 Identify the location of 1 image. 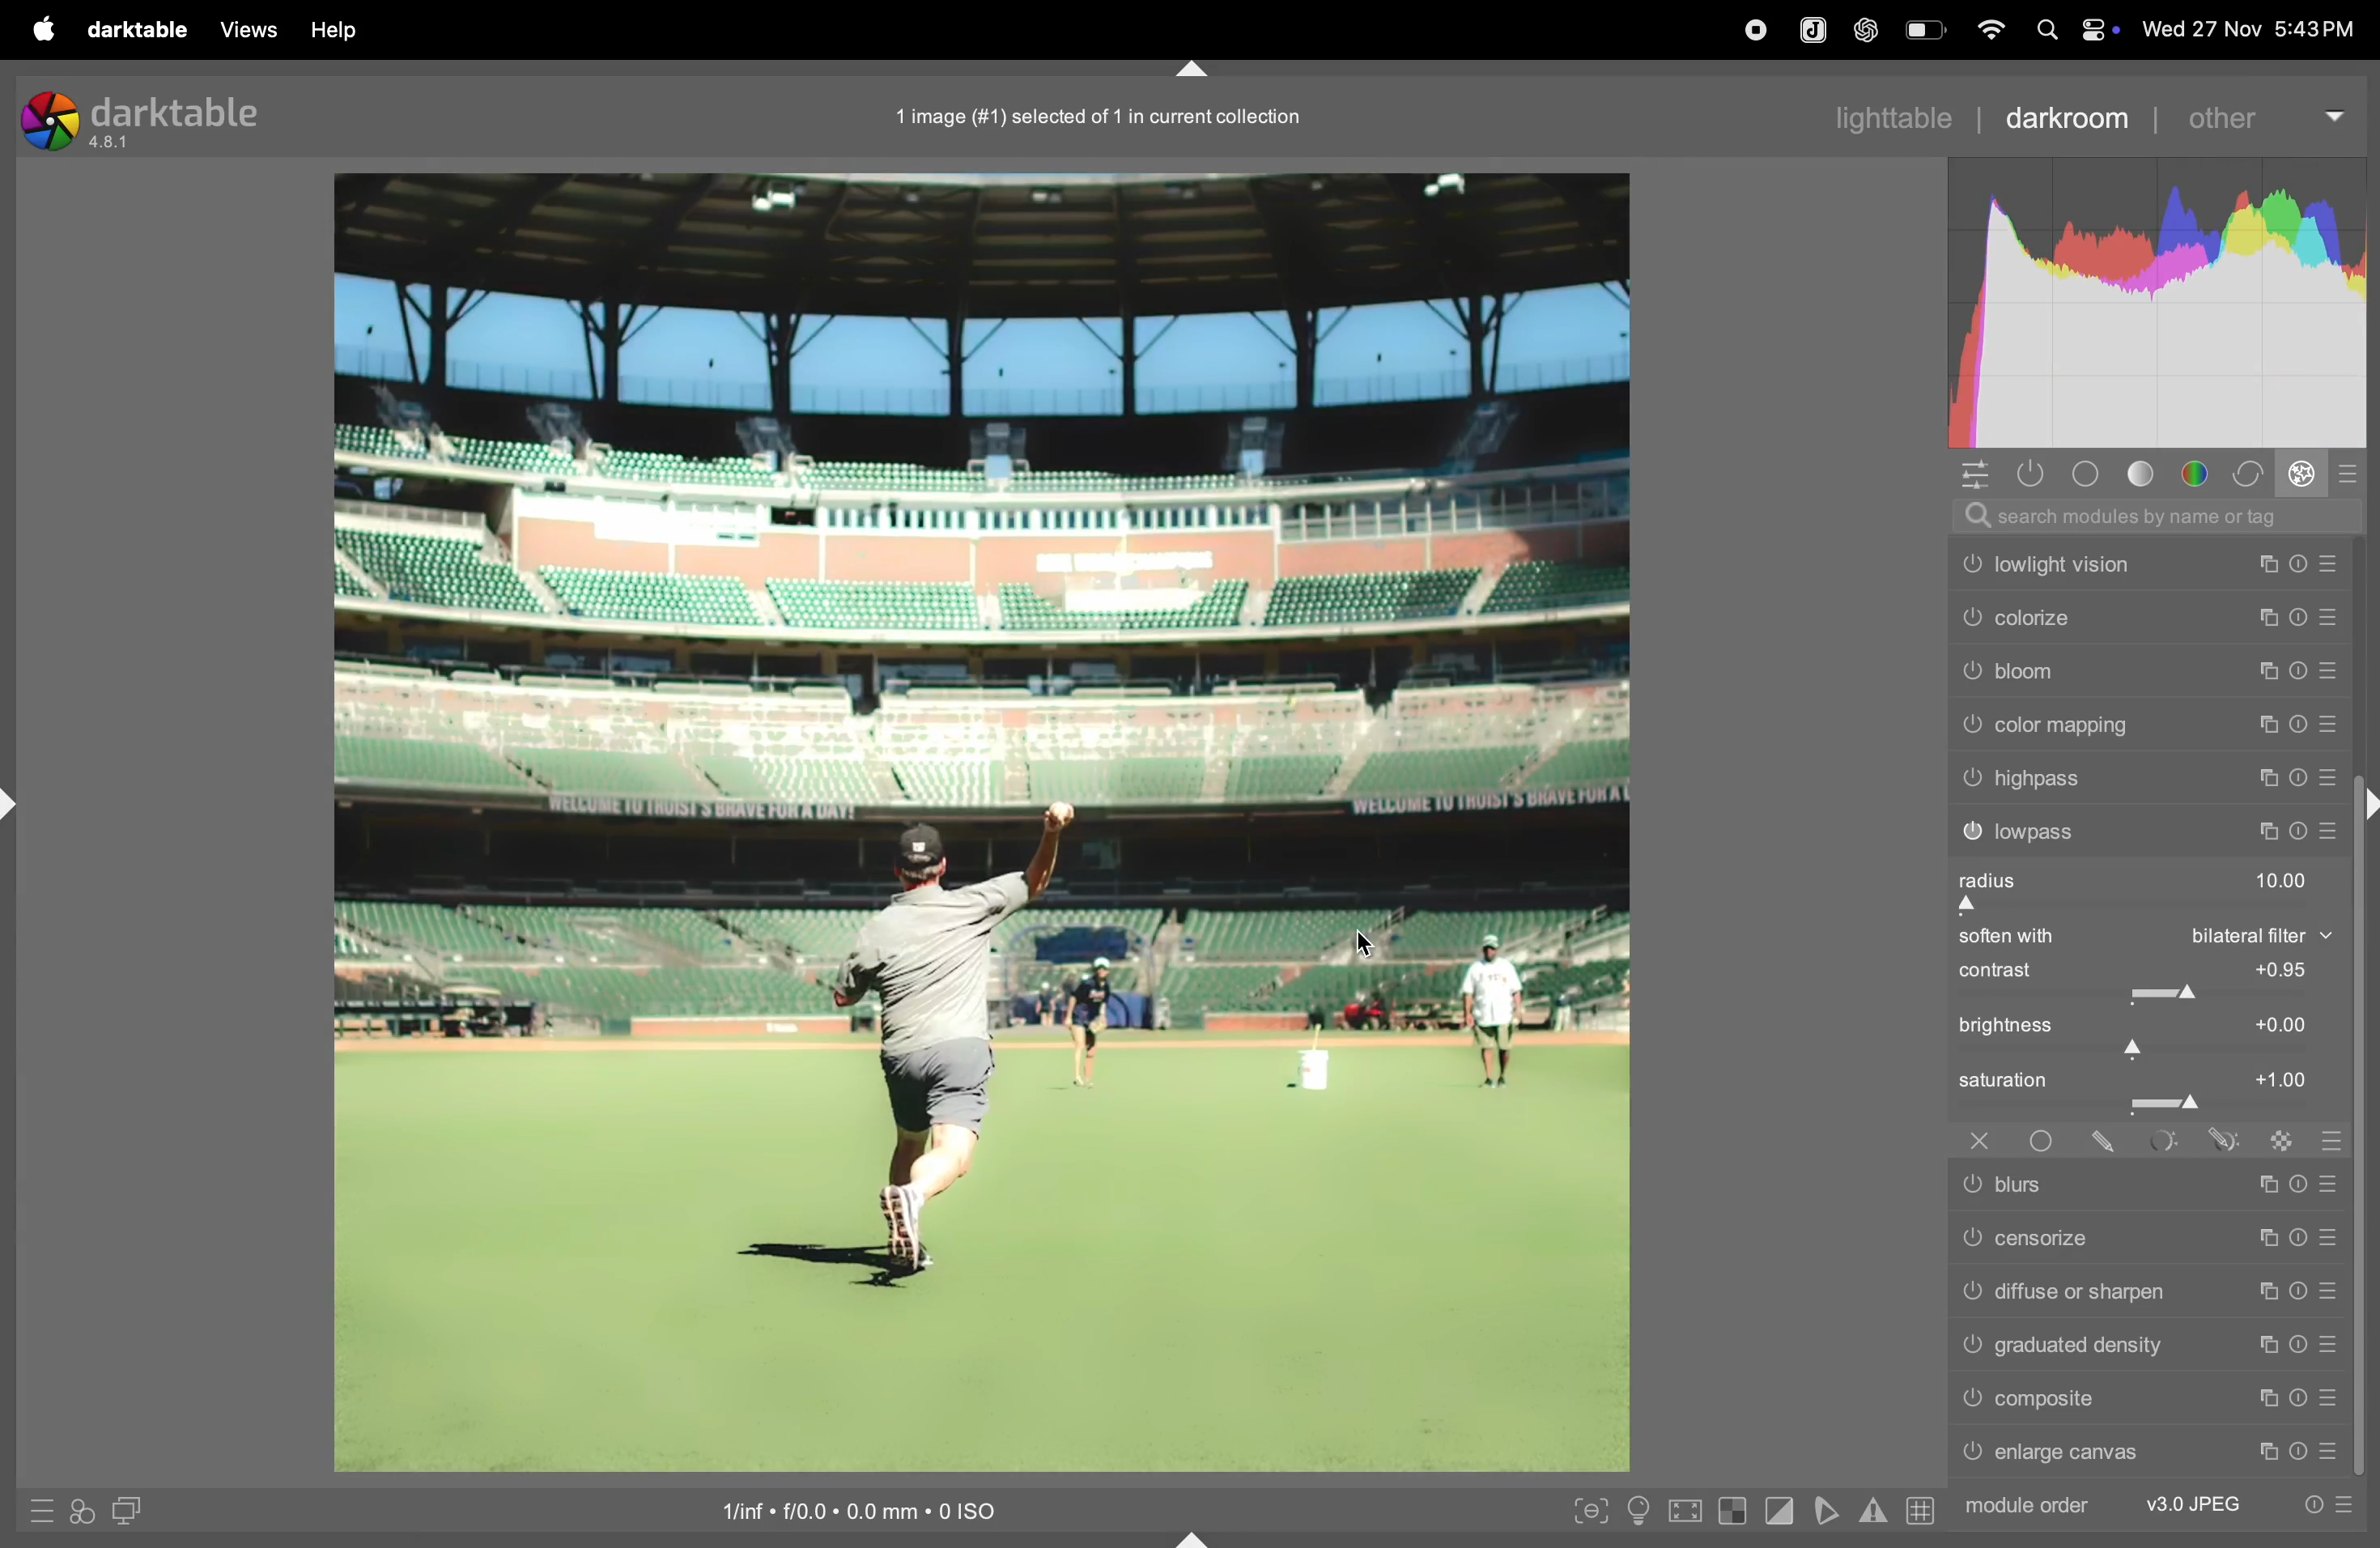
(1100, 116).